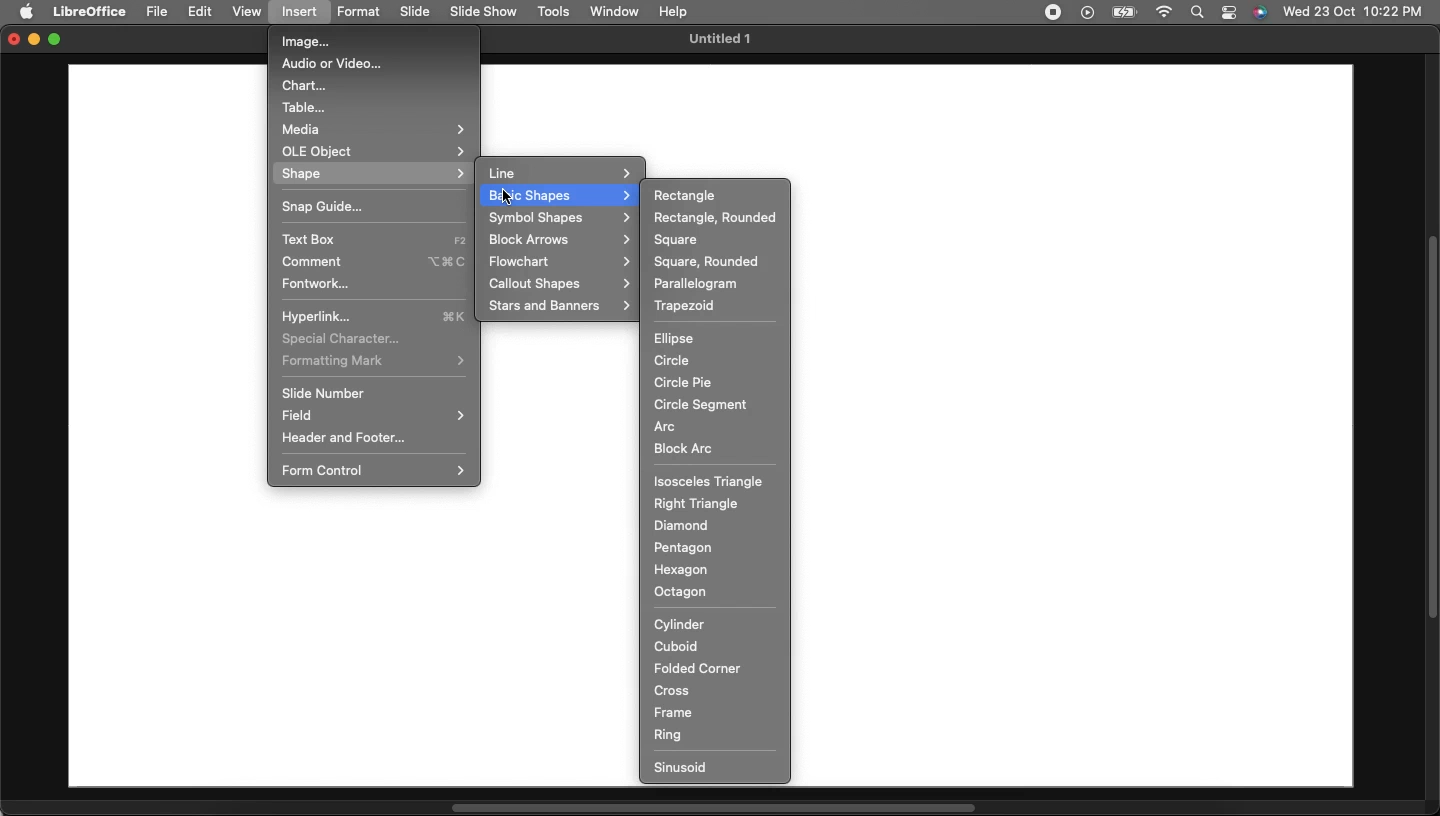  I want to click on Rectangle, so click(718, 194).